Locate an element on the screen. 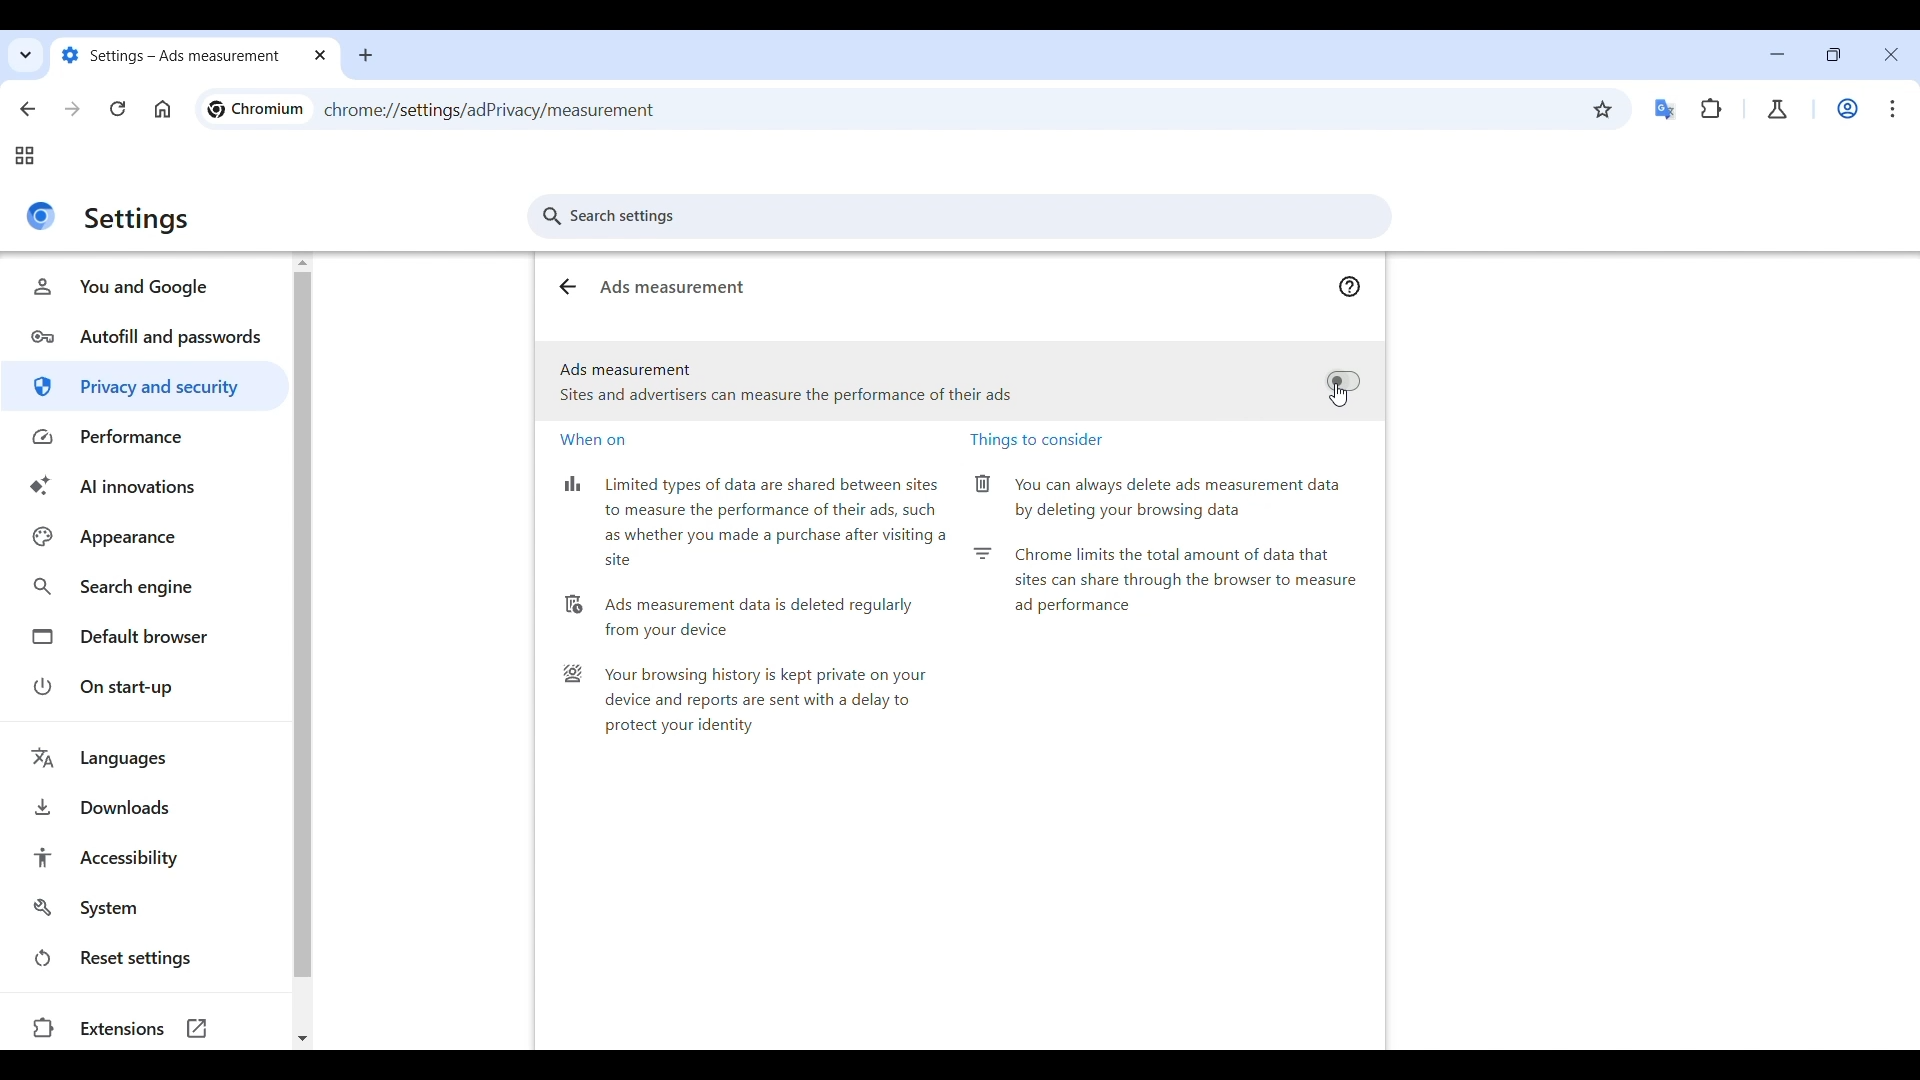  Go back is located at coordinates (27, 109).